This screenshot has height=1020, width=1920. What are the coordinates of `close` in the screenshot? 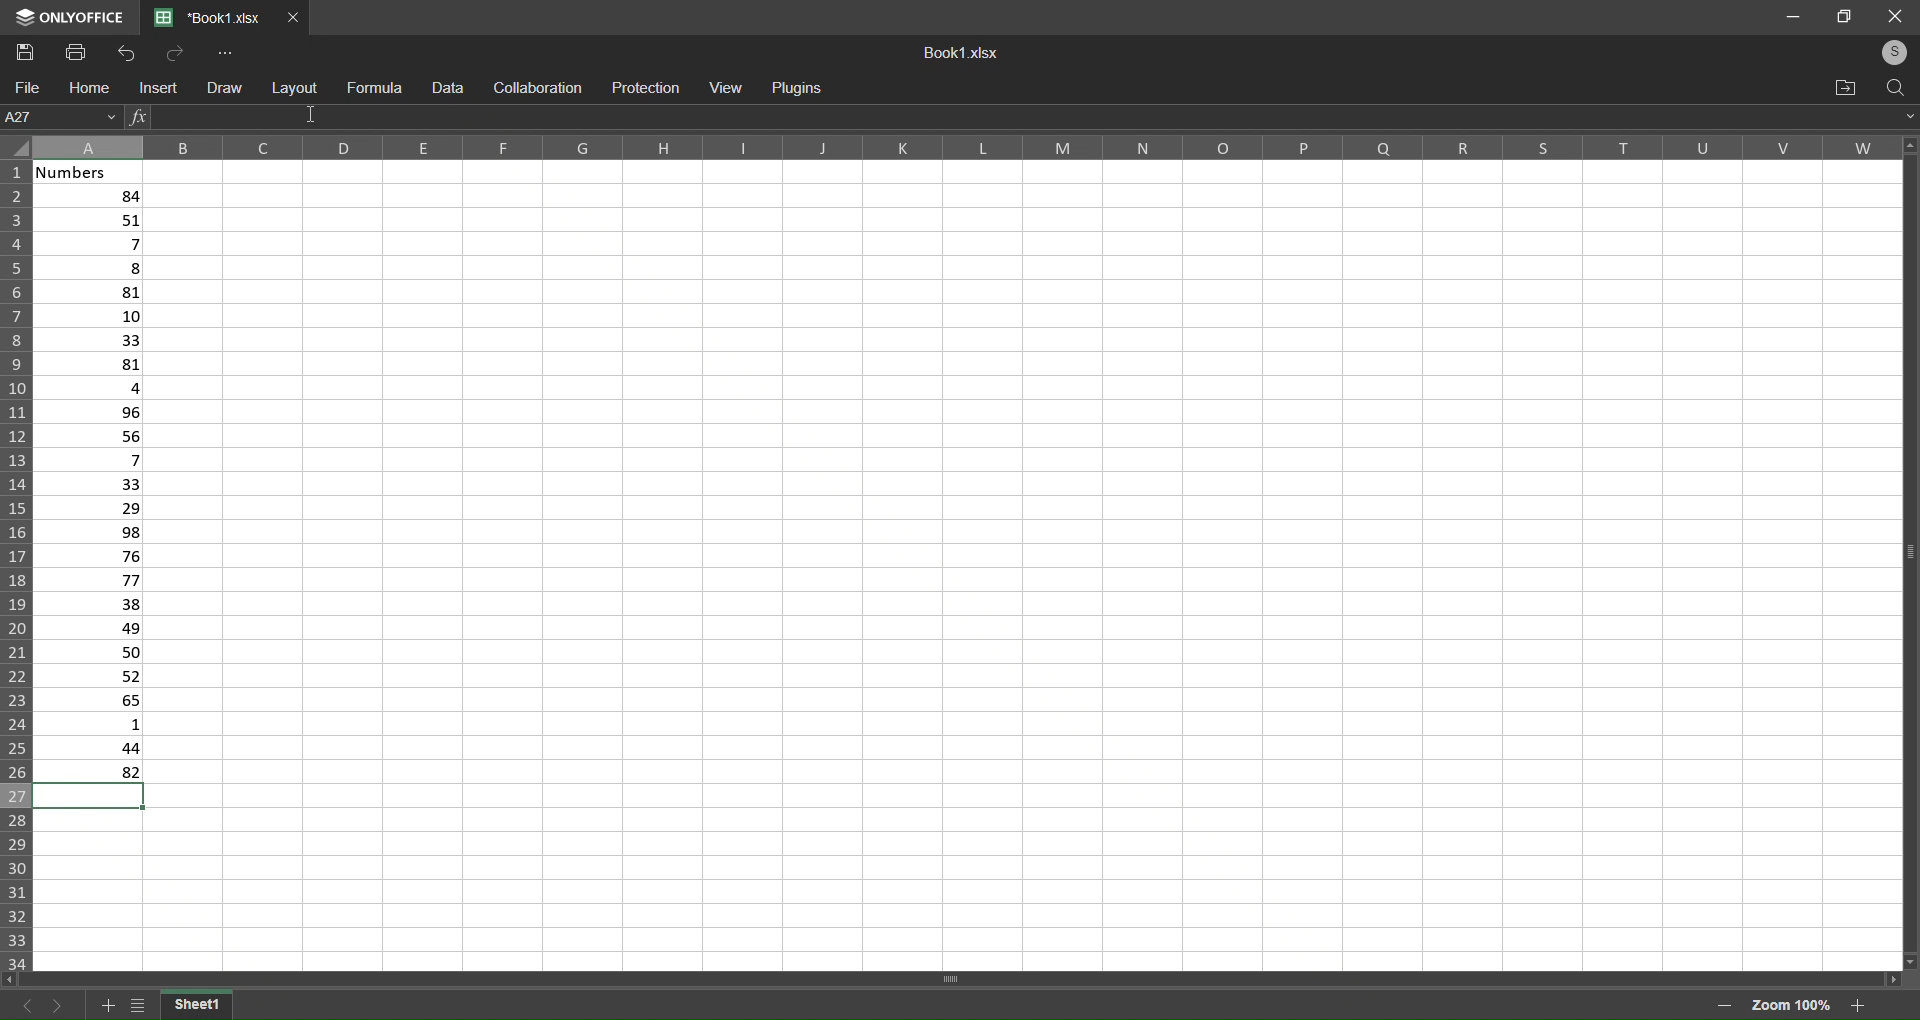 It's located at (1897, 16).